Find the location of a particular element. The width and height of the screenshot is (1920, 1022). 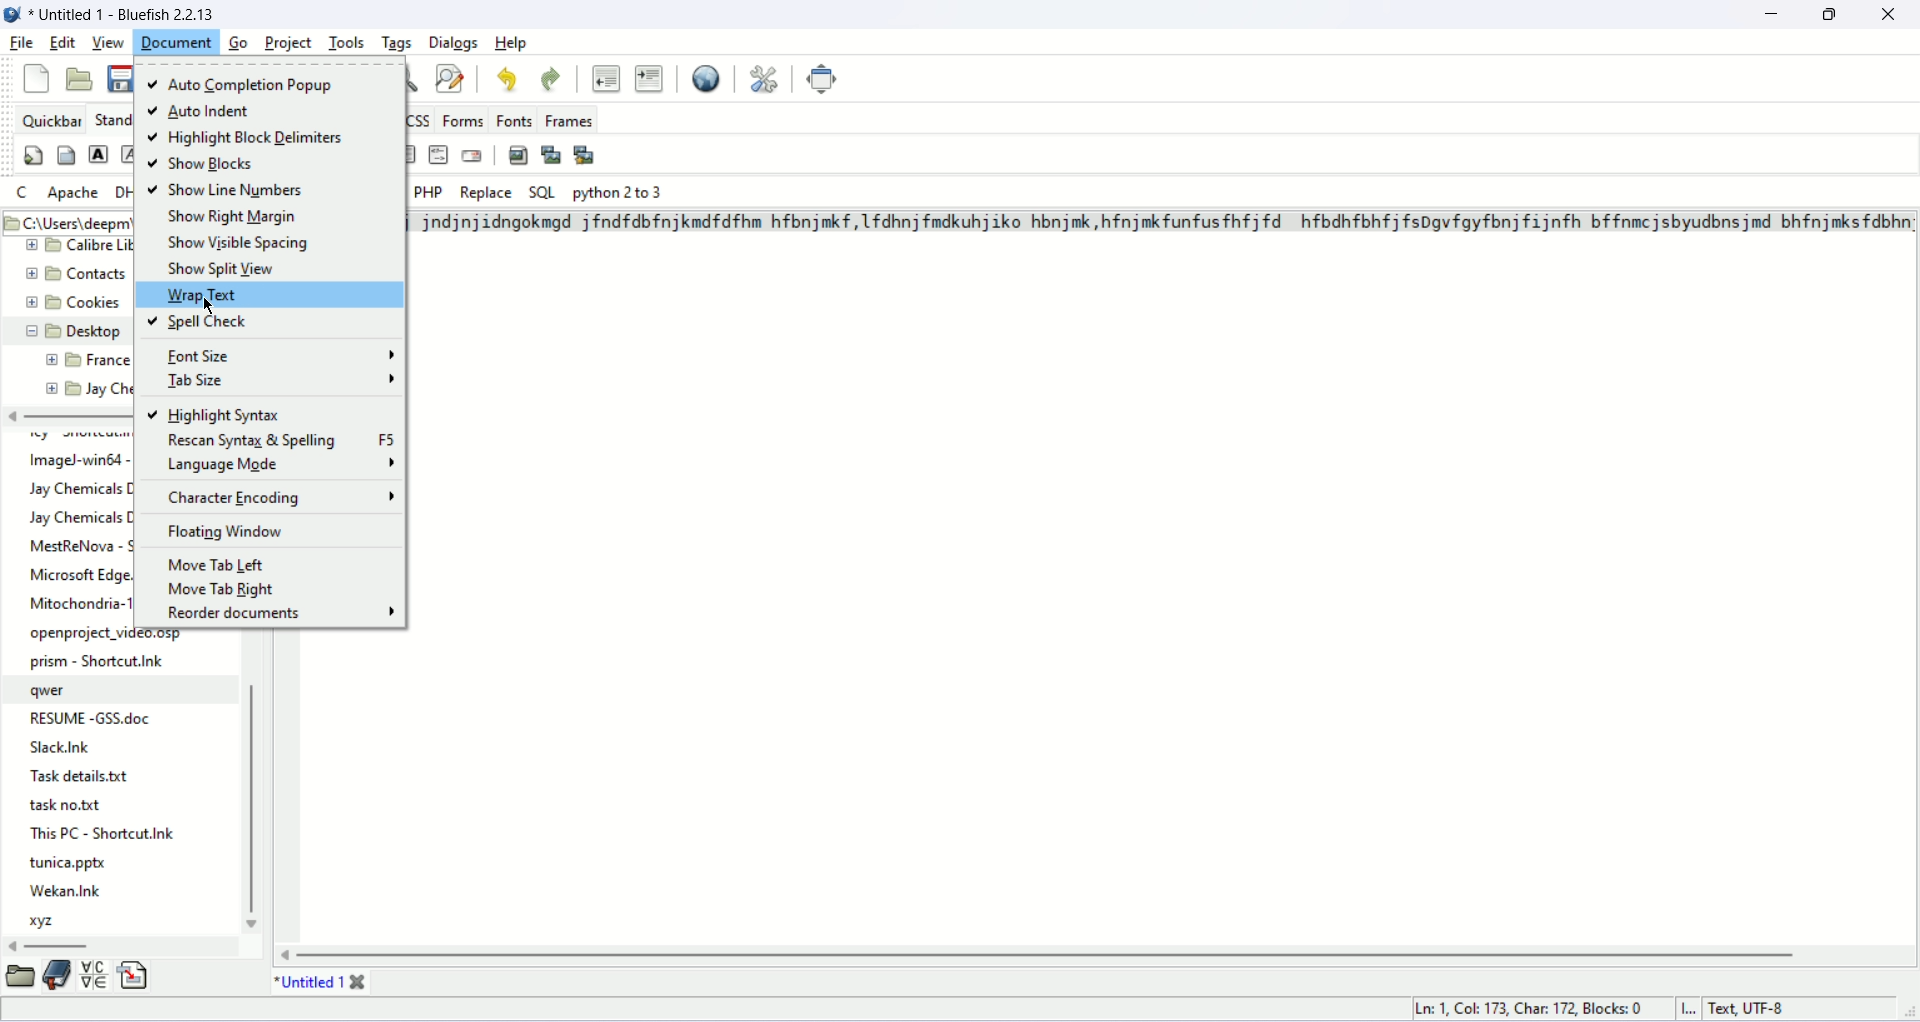

forms is located at coordinates (464, 120).